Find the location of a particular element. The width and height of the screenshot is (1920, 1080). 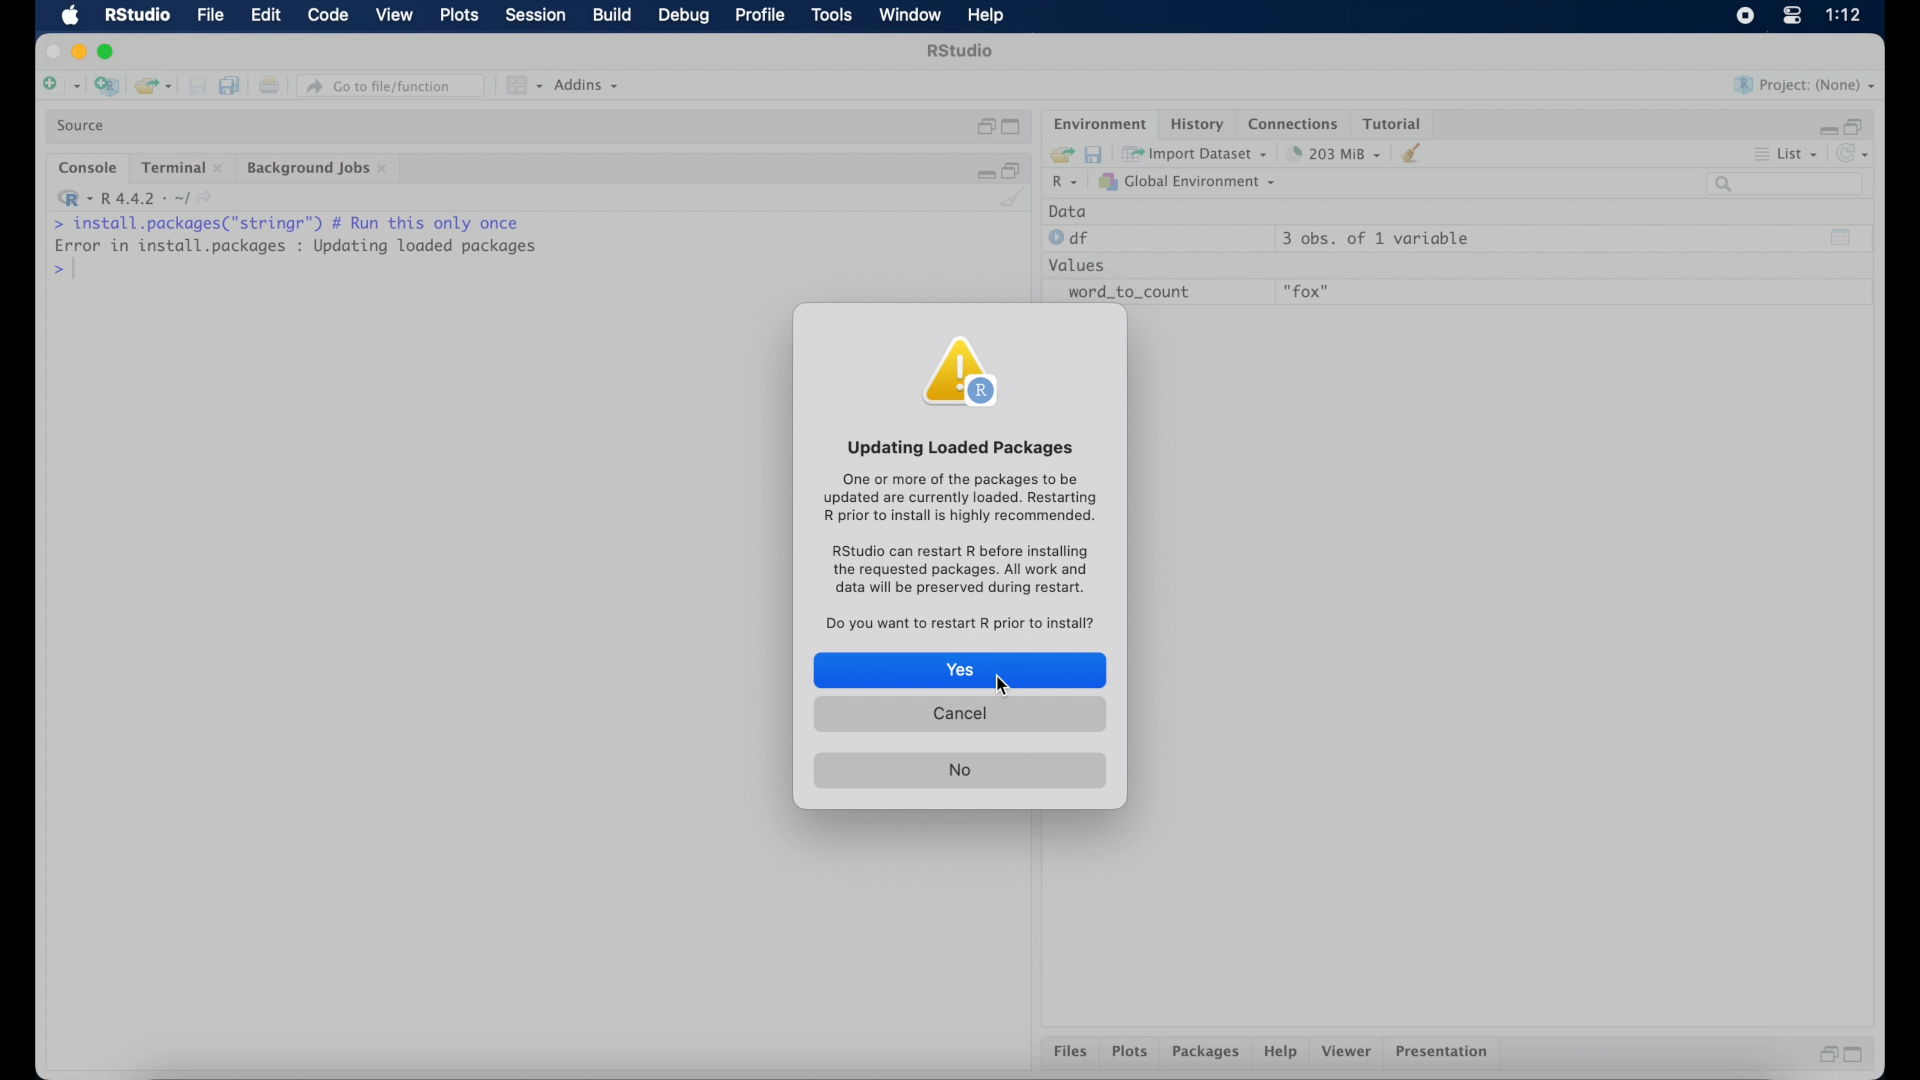

connections is located at coordinates (1296, 122).